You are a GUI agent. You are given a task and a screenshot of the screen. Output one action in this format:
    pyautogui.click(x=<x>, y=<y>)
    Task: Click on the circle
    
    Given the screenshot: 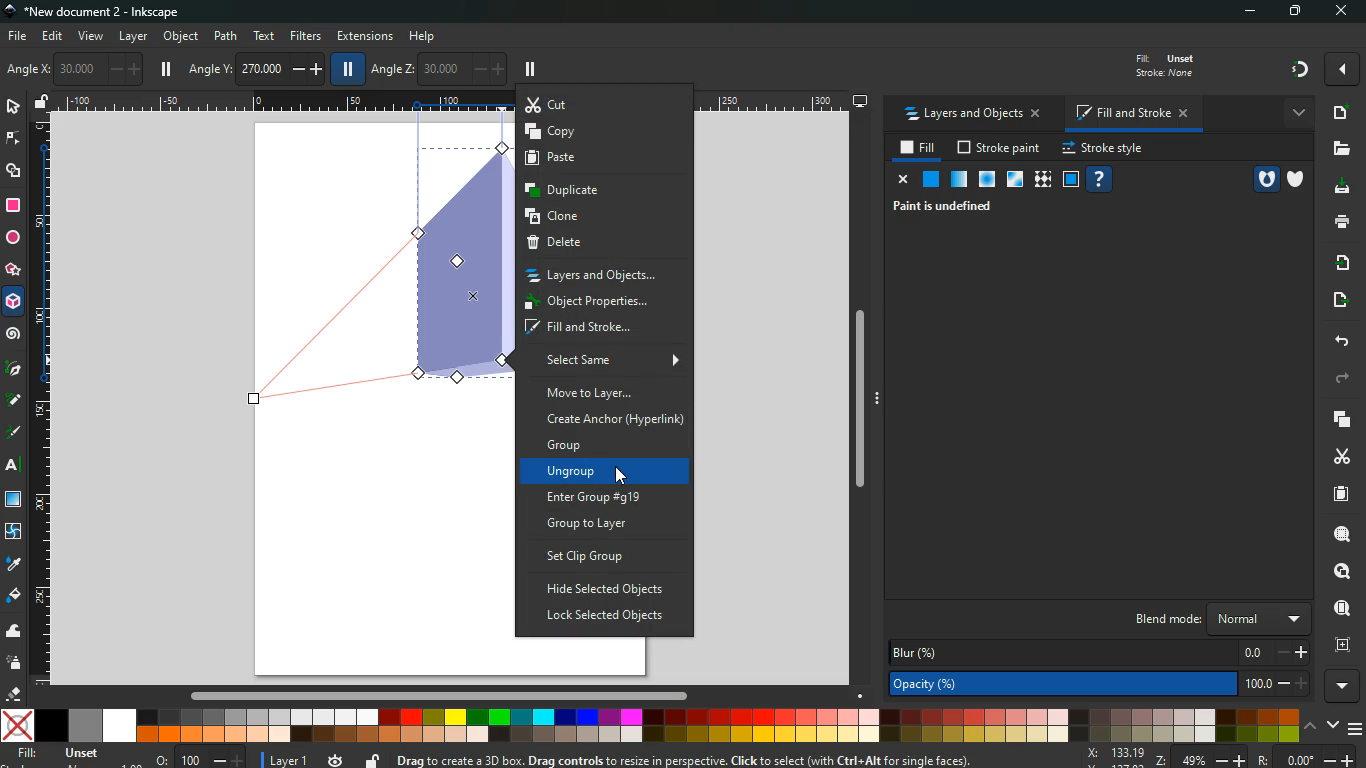 What is the action you would take?
    pyautogui.click(x=13, y=240)
    